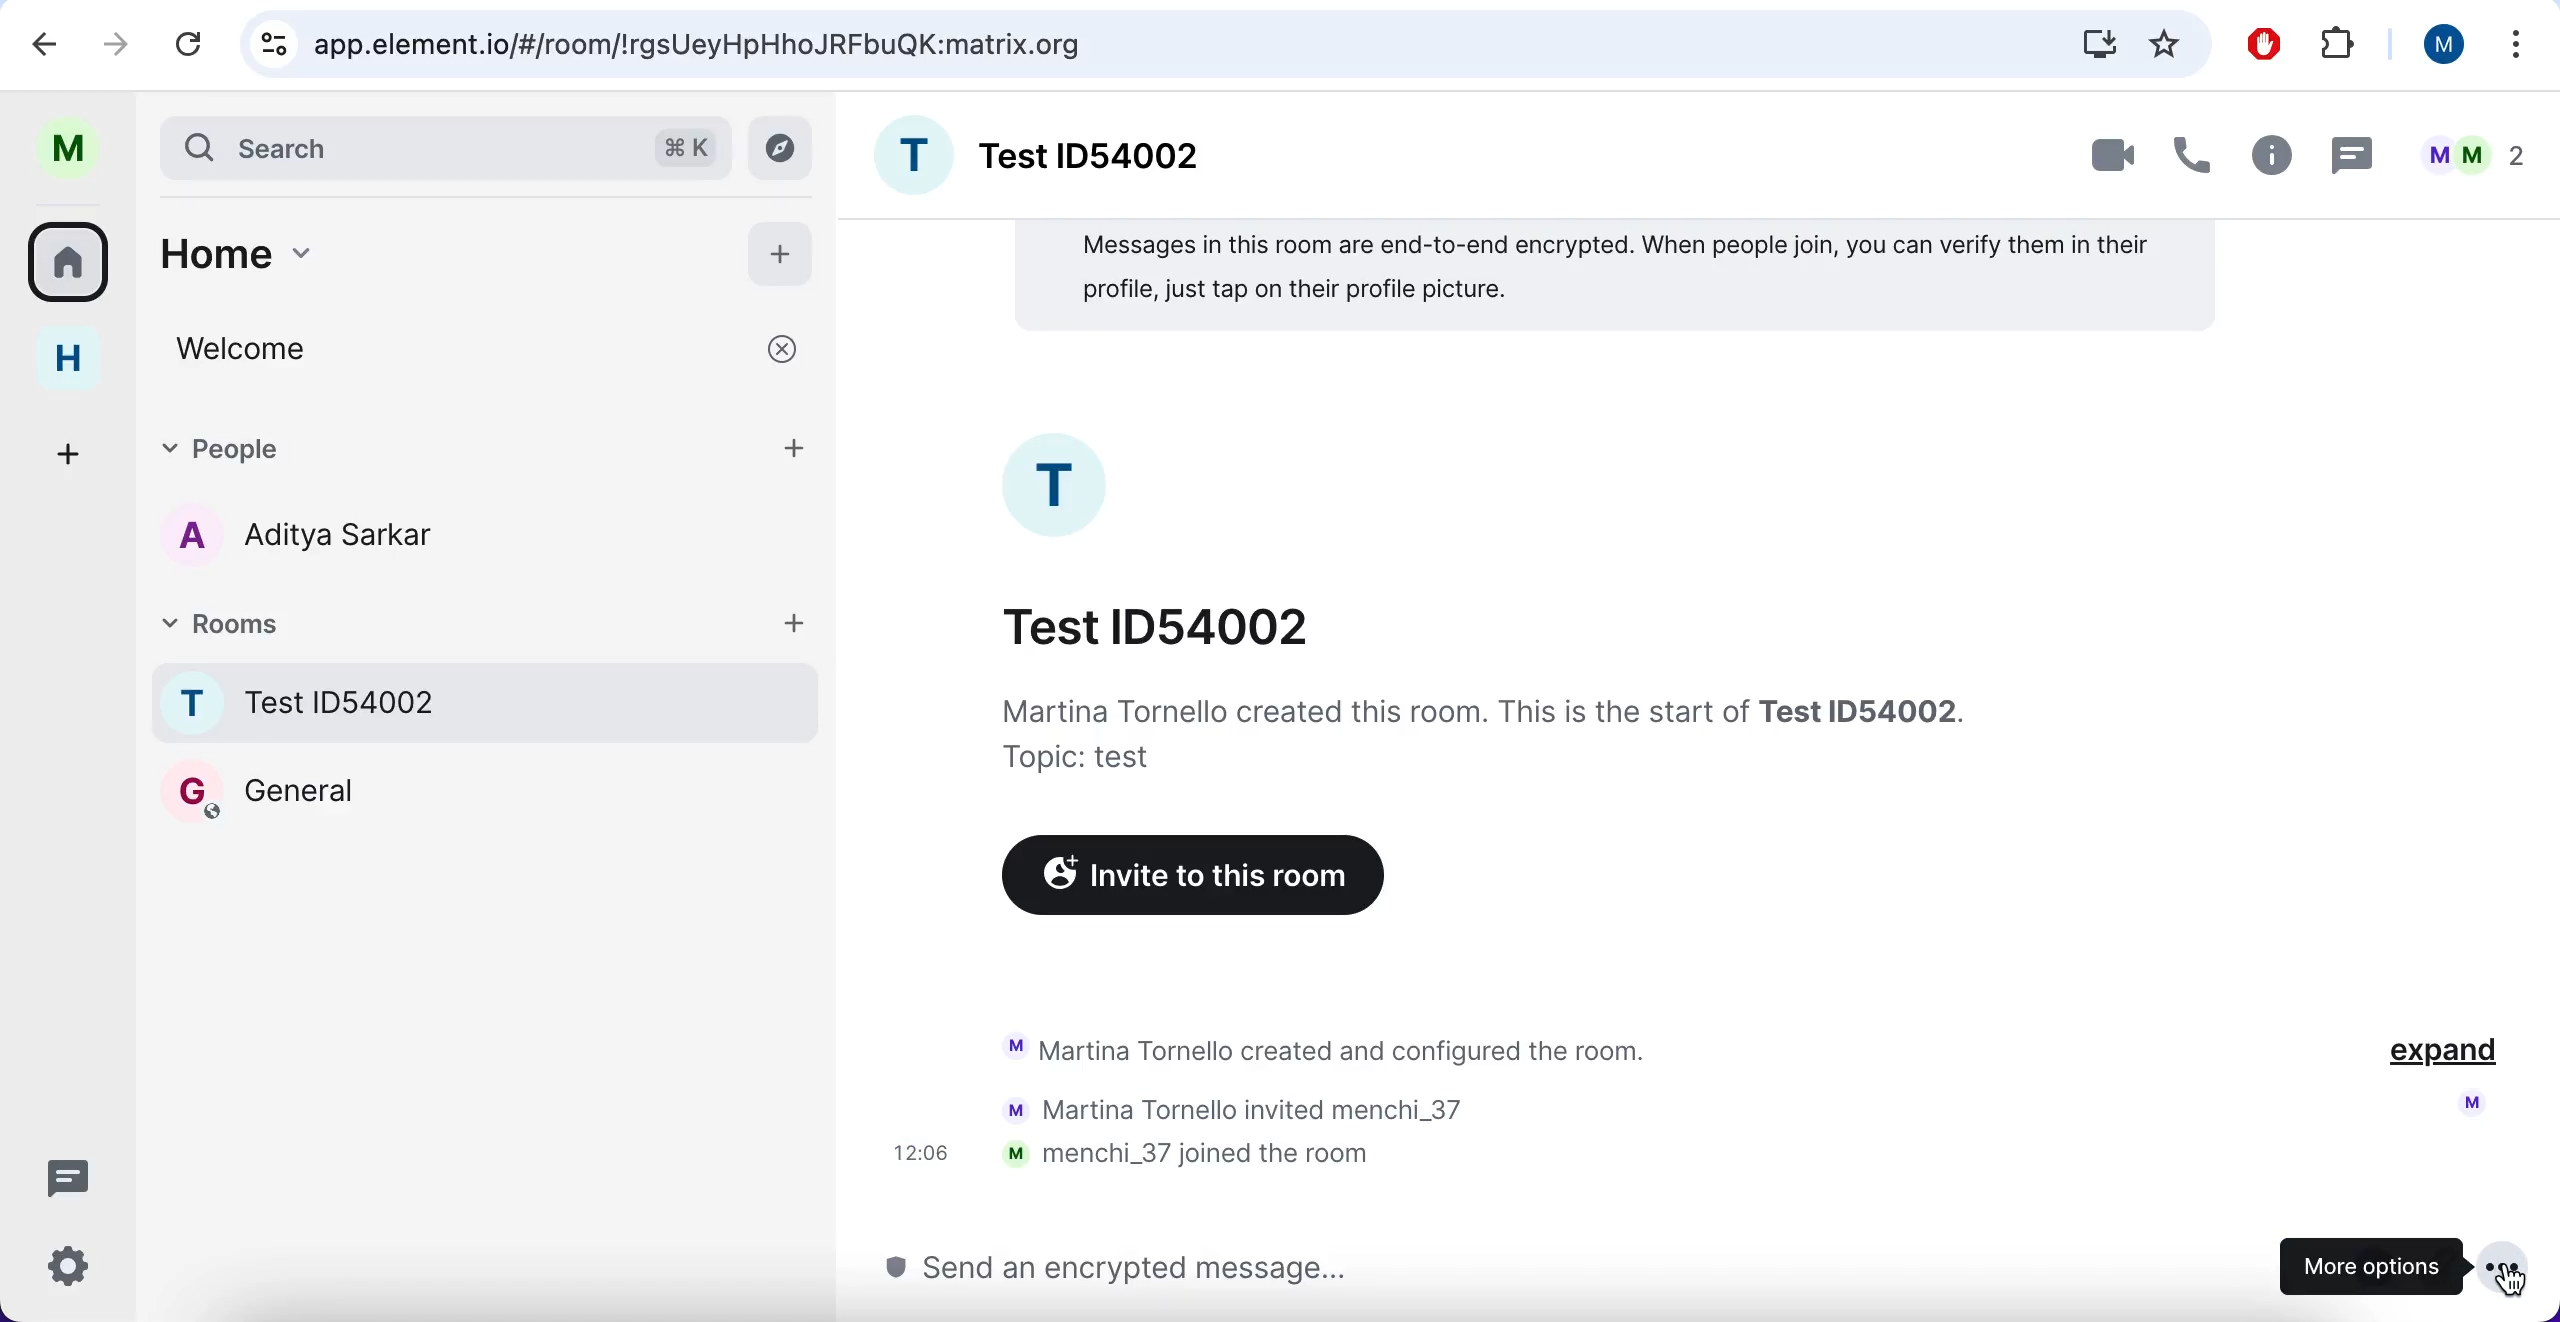 Image resolution: width=2560 pixels, height=1322 pixels. Describe the element at coordinates (35, 43) in the screenshot. I see `backward` at that location.